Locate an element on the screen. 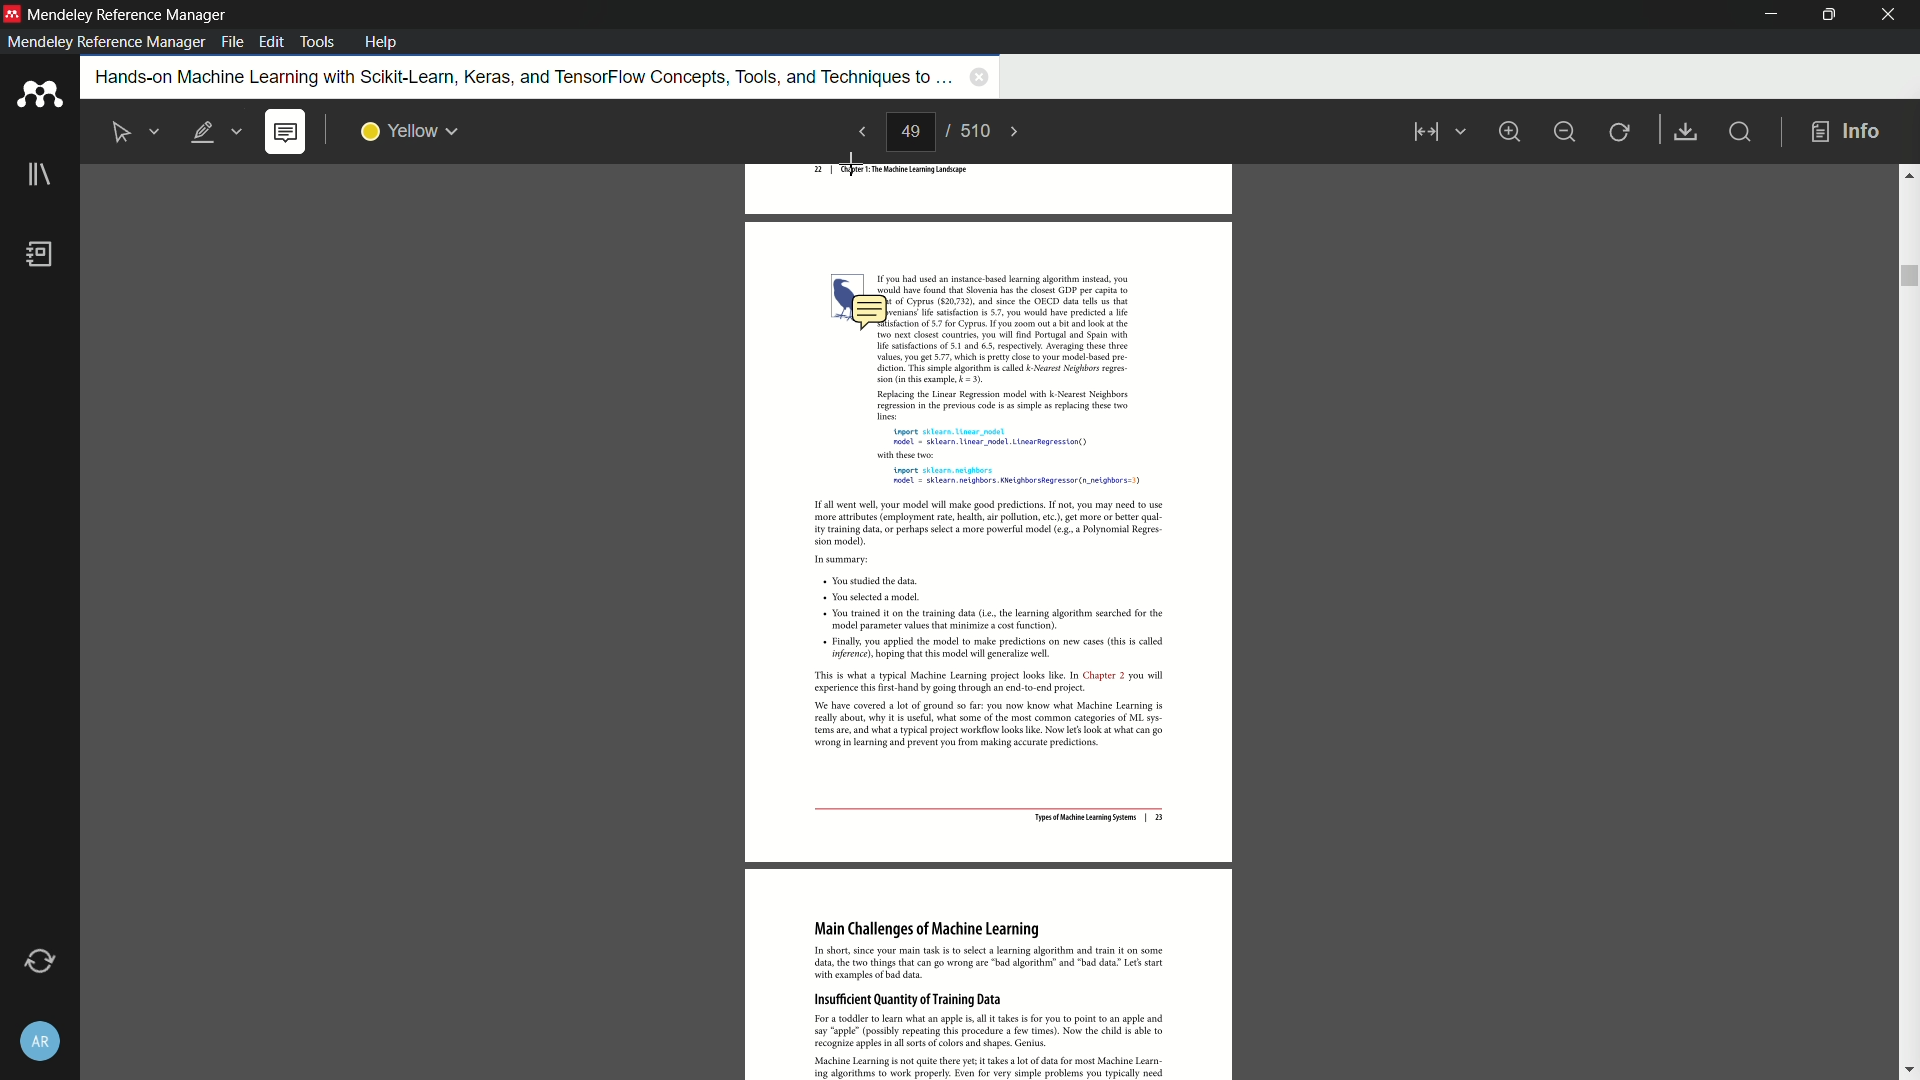 This screenshot has height=1080, width=1920. app icon is located at coordinates (12, 14).